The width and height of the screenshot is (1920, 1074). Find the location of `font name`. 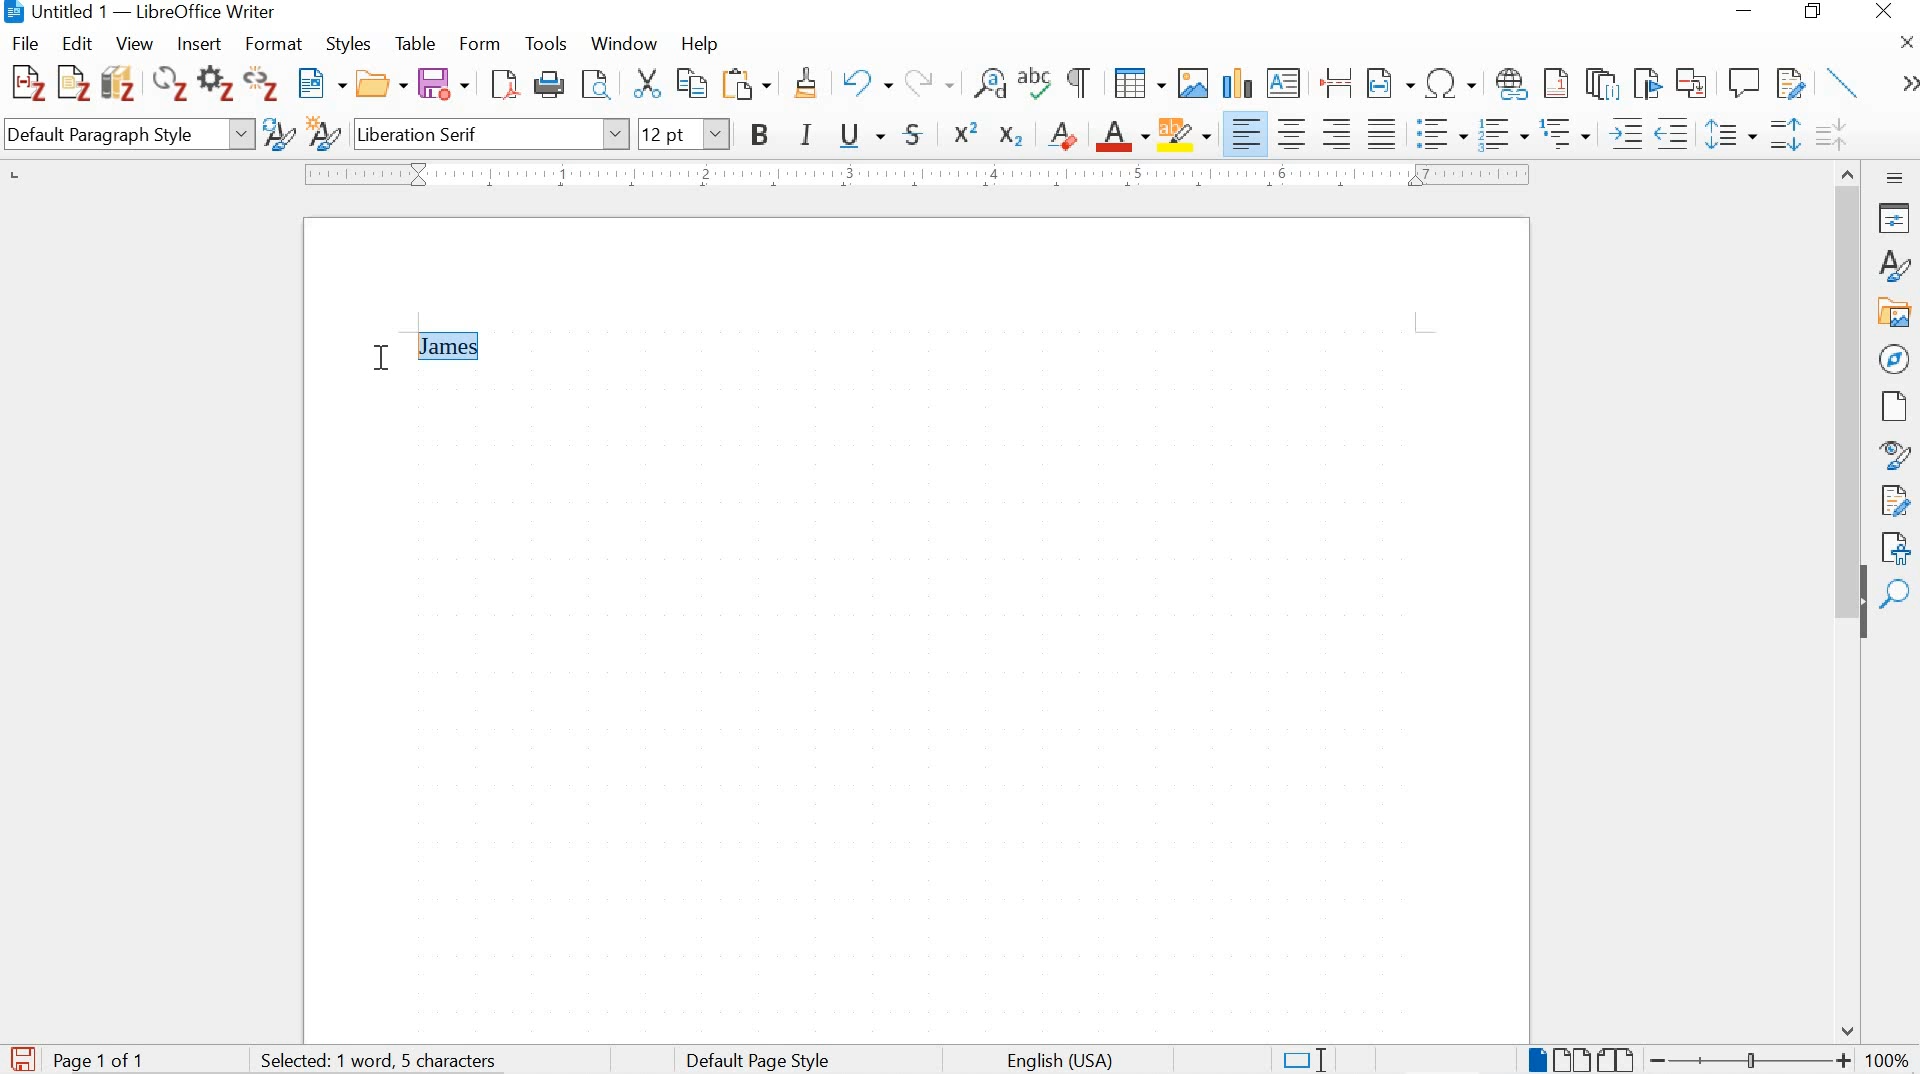

font name is located at coordinates (490, 133).